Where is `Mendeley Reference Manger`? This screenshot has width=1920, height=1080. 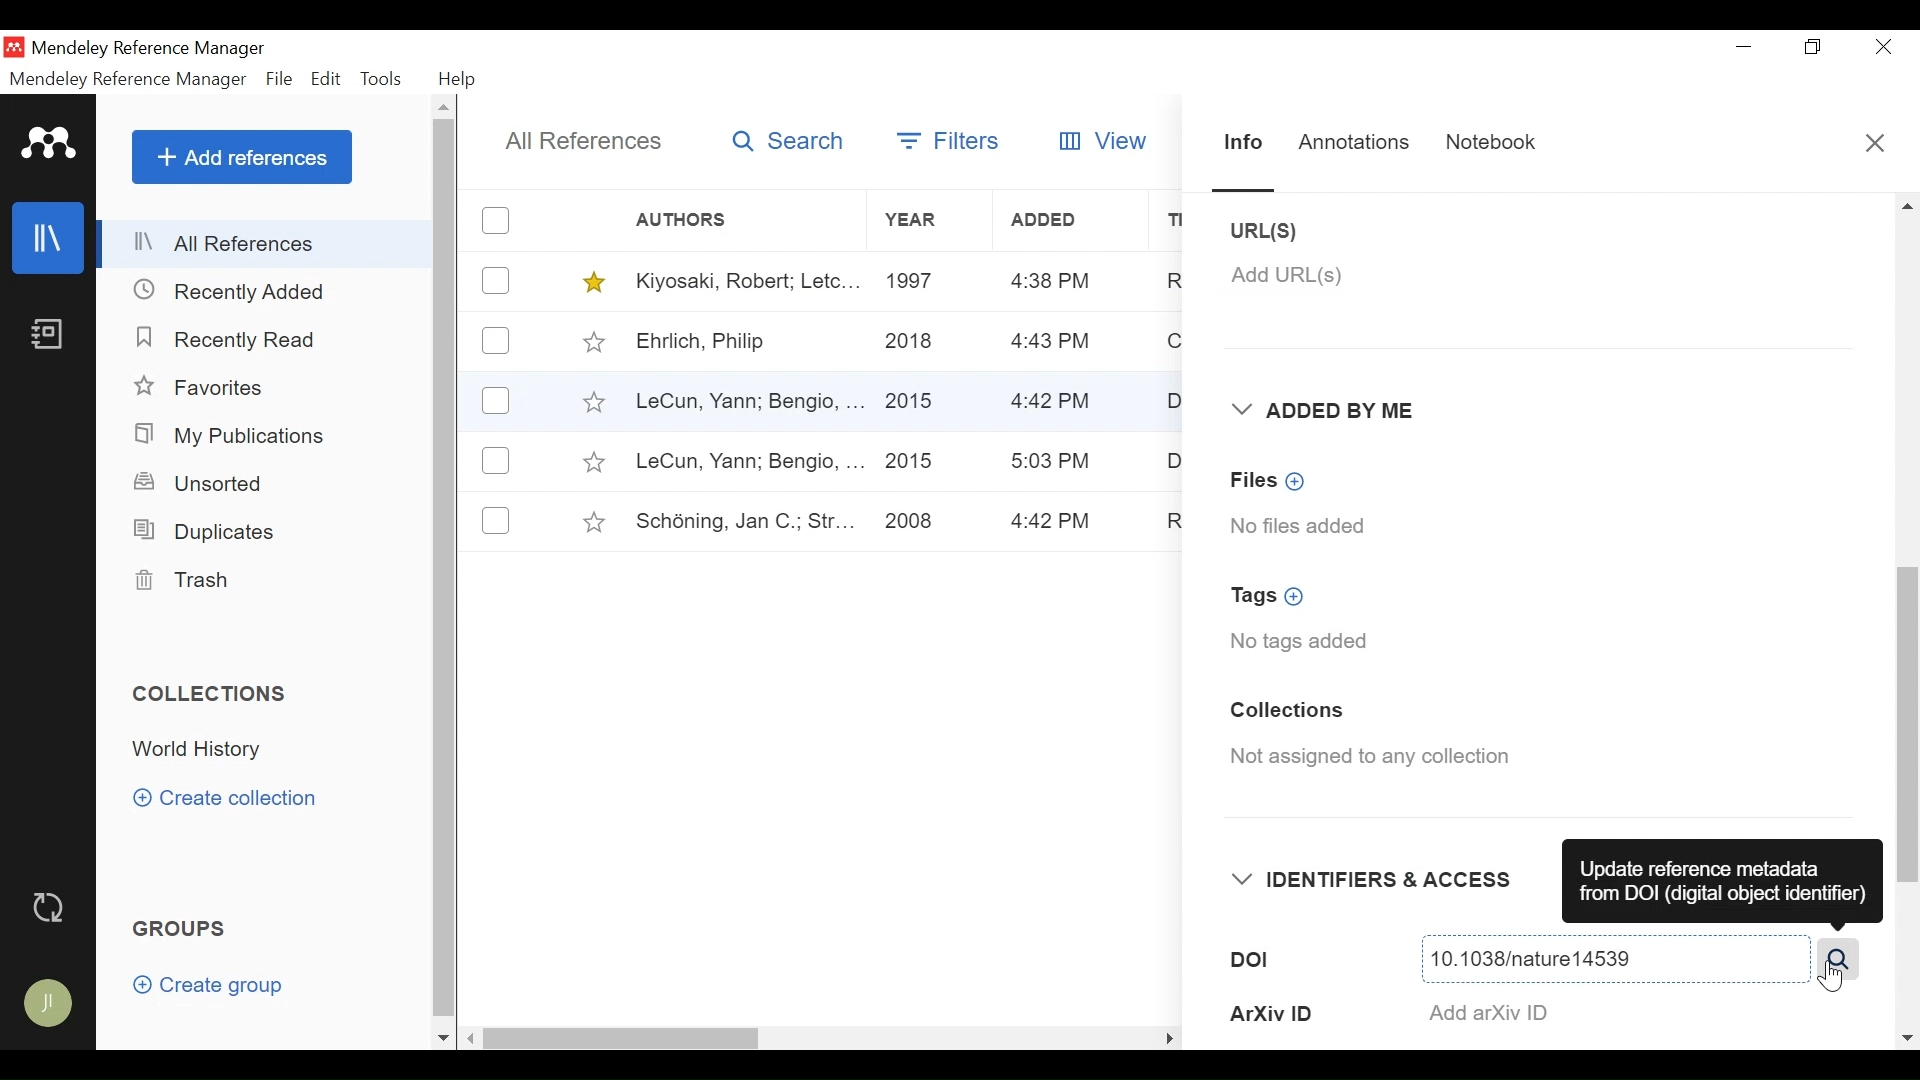
Mendeley Reference Manger is located at coordinates (161, 48).